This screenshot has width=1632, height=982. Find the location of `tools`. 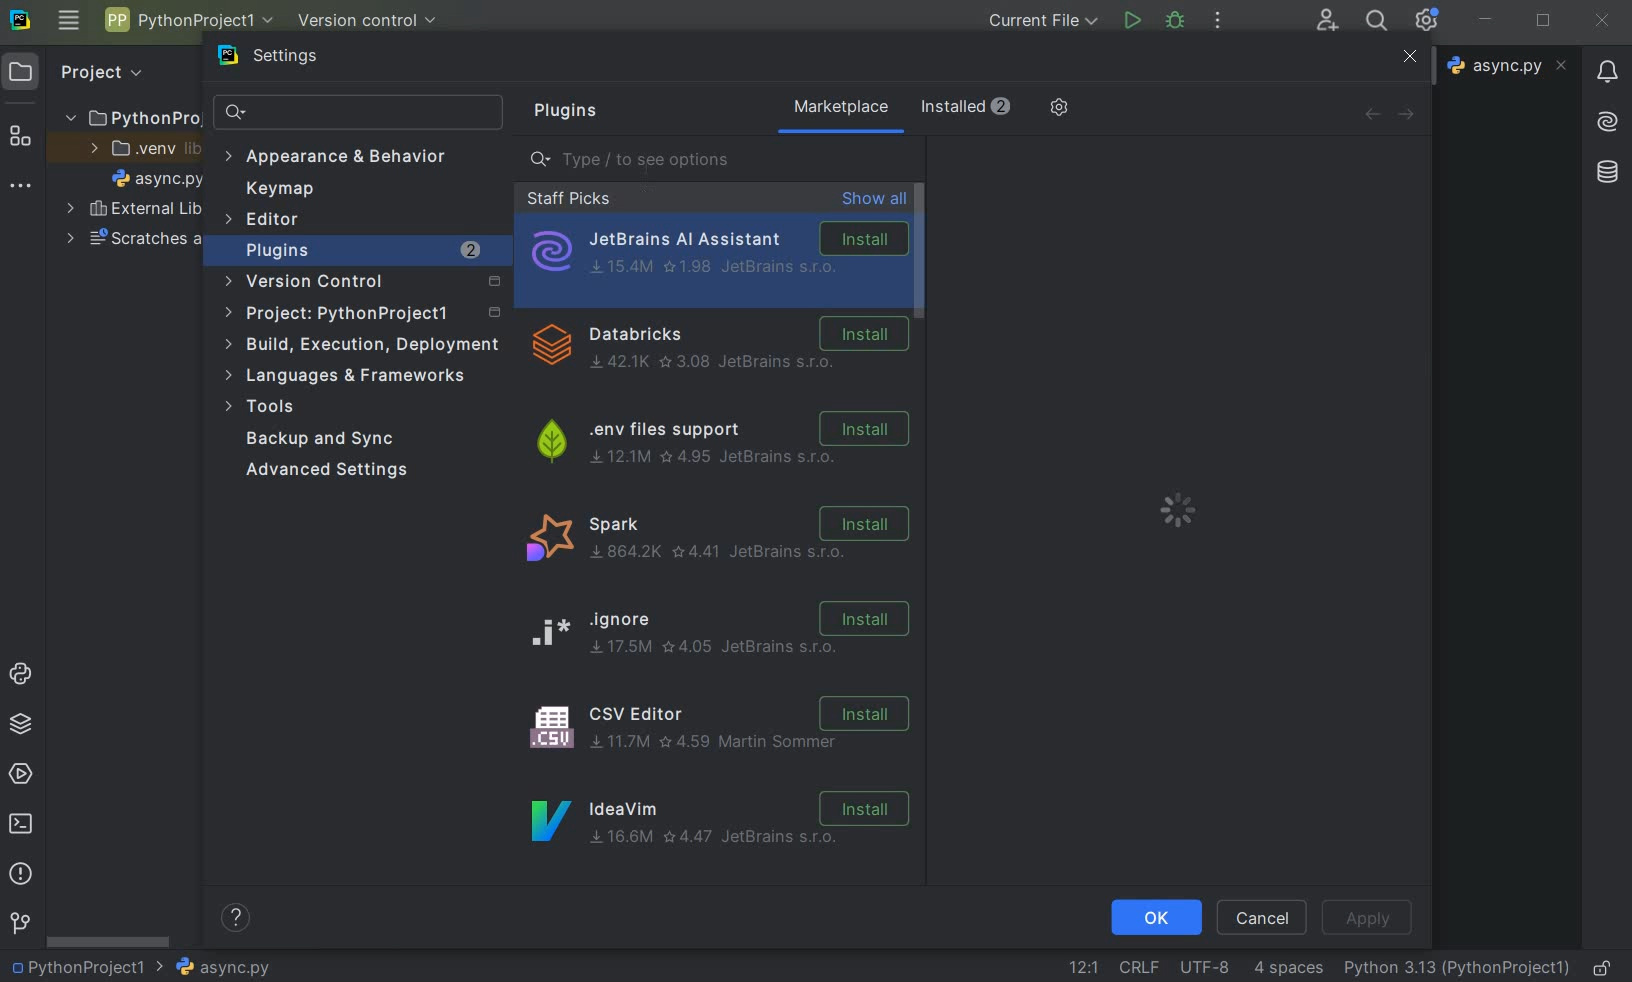

tools is located at coordinates (265, 409).